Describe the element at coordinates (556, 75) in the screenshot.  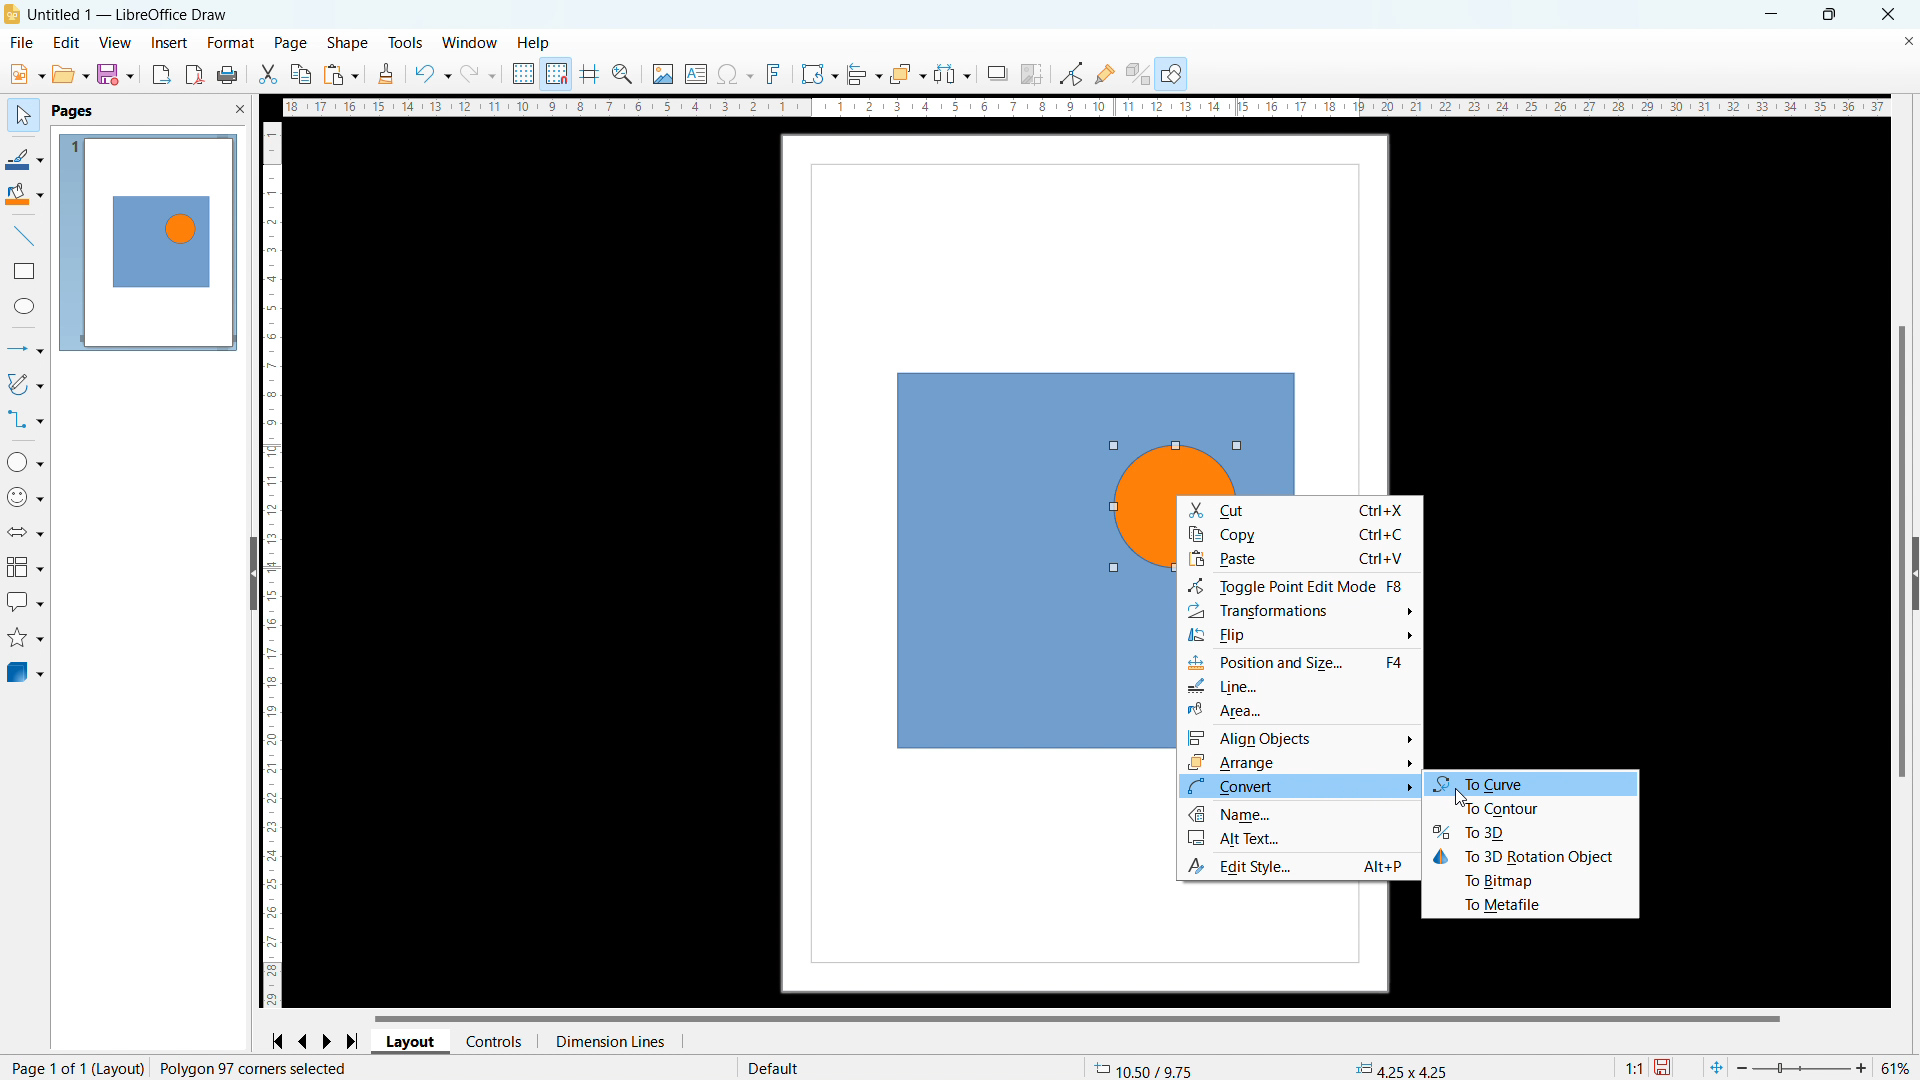
I see `snap to grid` at that location.